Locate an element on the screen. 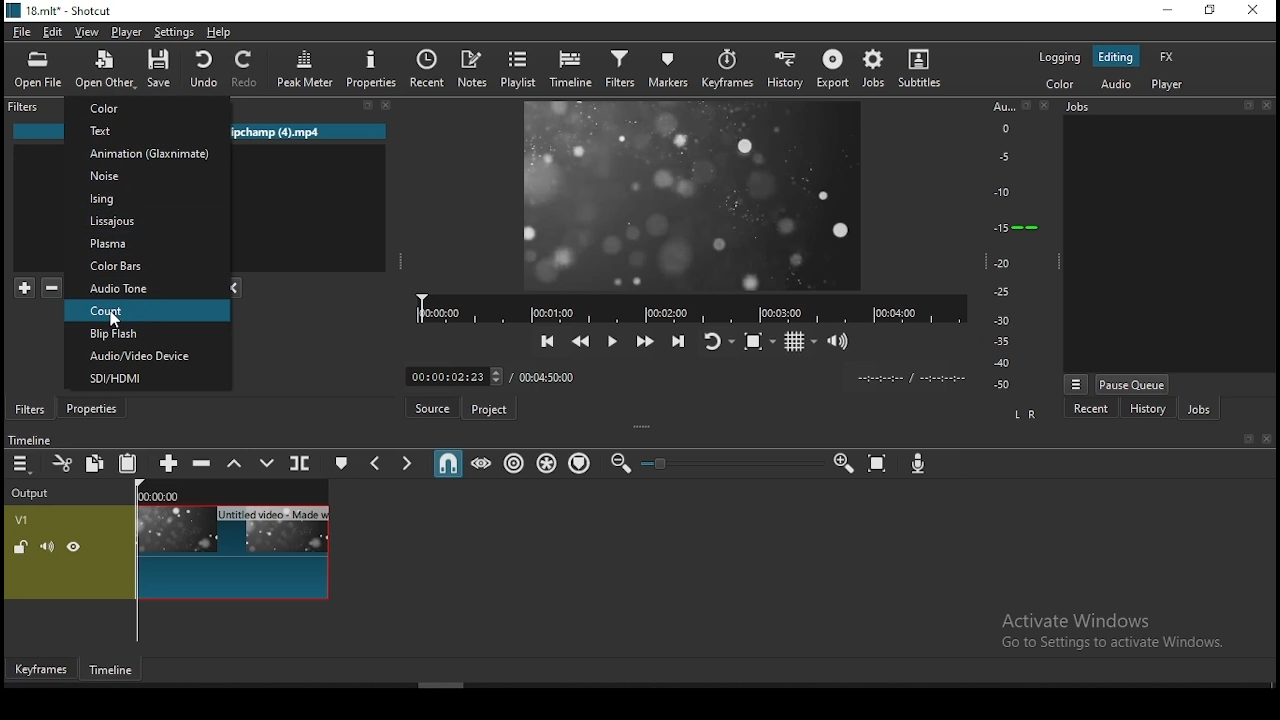 Image resolution: width=1280 pixels, height=720 pixels. properties is located at coordinates (371, 70).